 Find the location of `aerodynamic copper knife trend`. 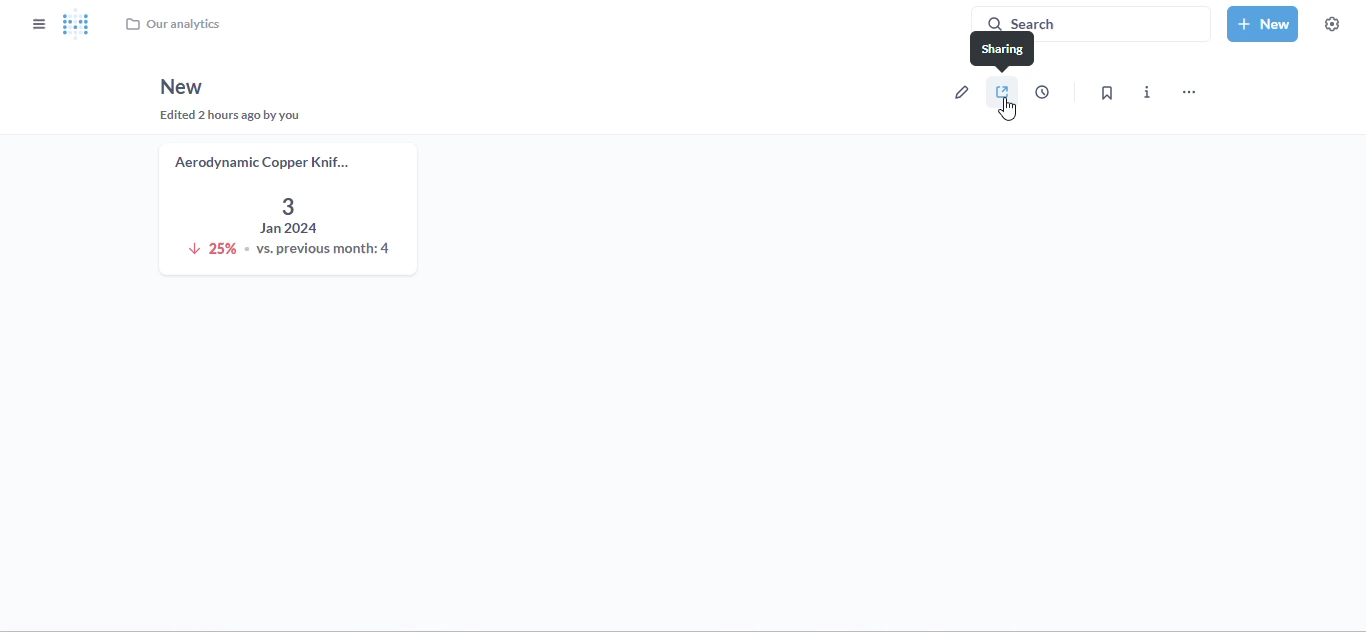

aerodynamic copper knife trend is located at coordinates (288, 209).